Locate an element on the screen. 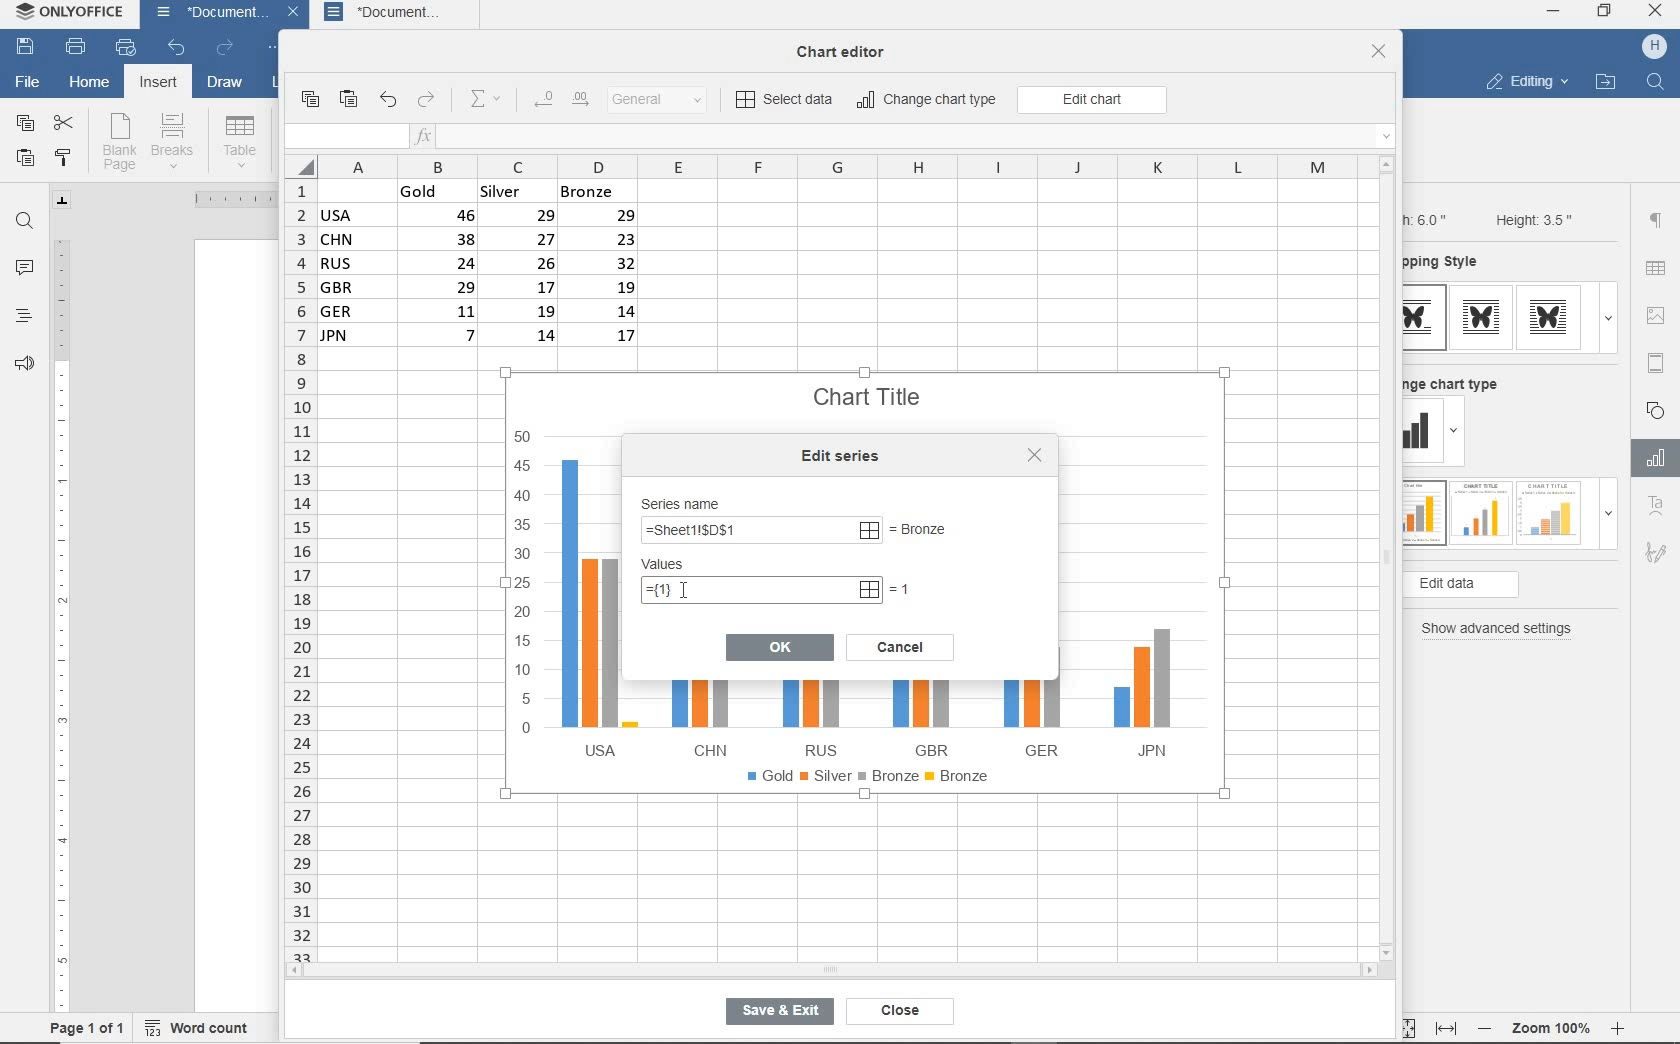  fit to page is located at coordinates (1404, 1027).